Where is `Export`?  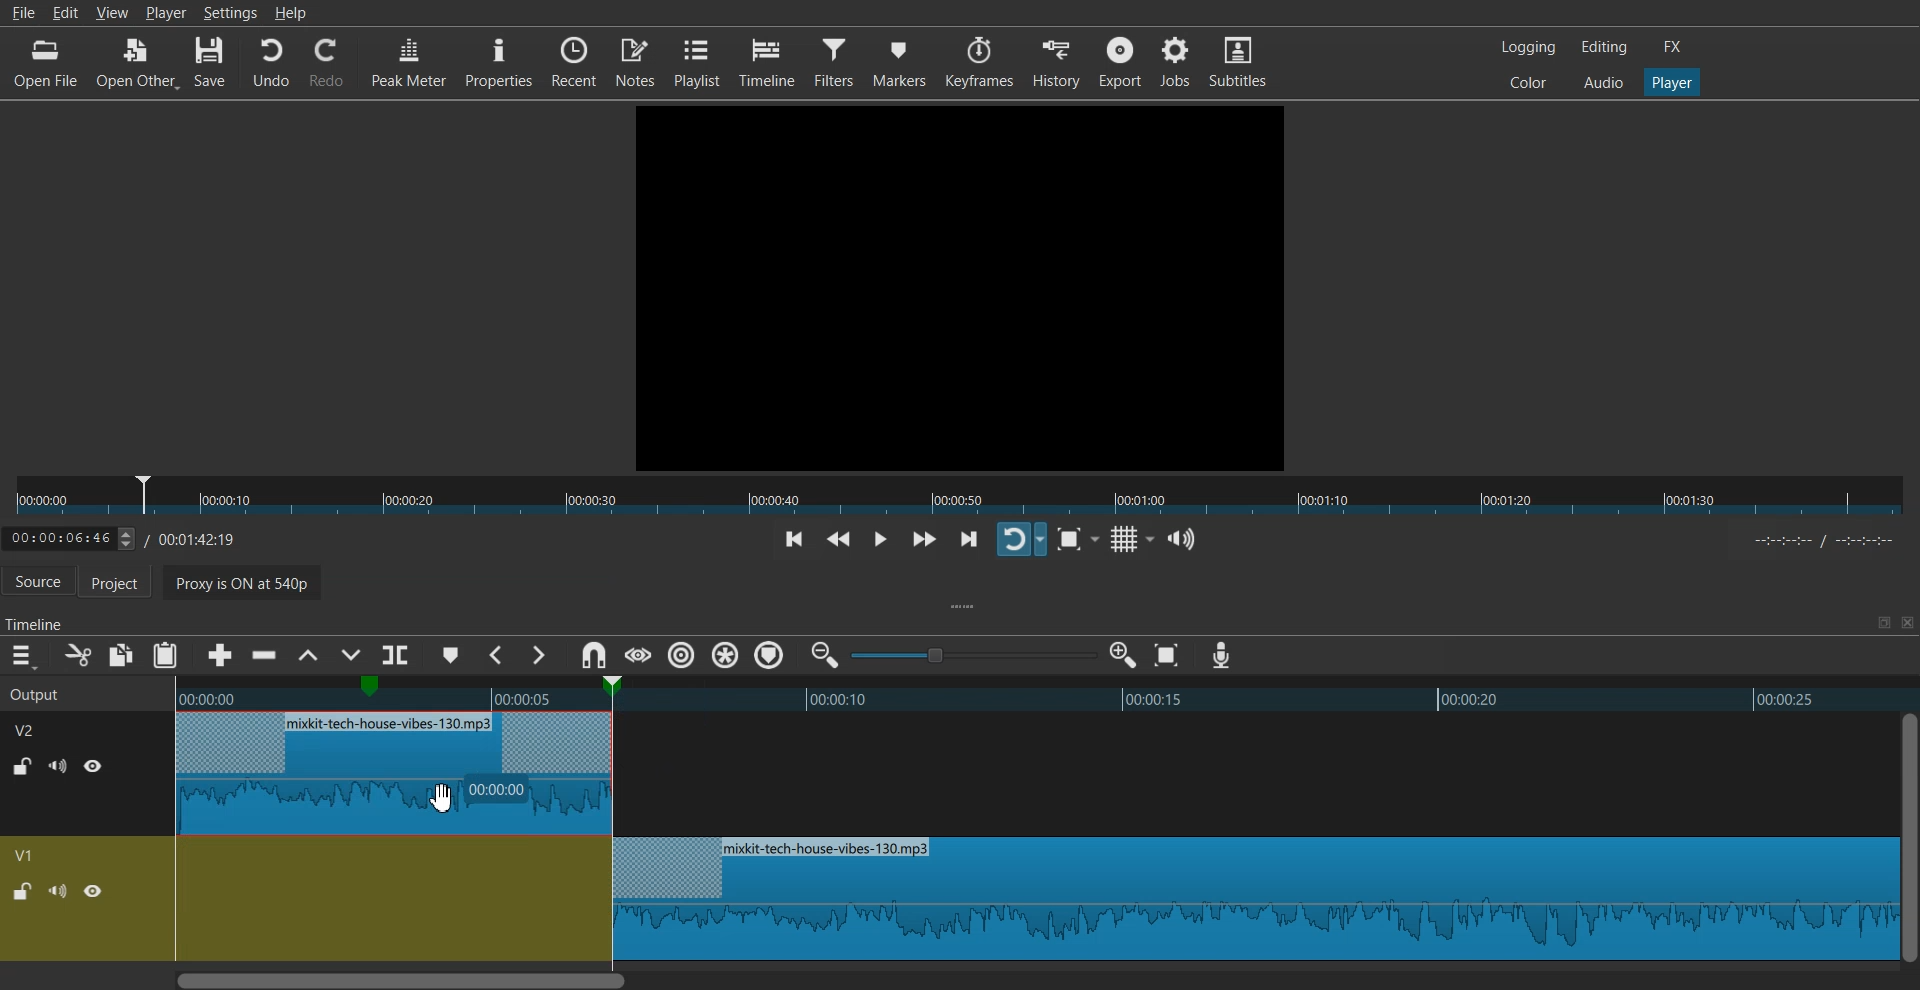
Export is located at coordinates (1120, 61).